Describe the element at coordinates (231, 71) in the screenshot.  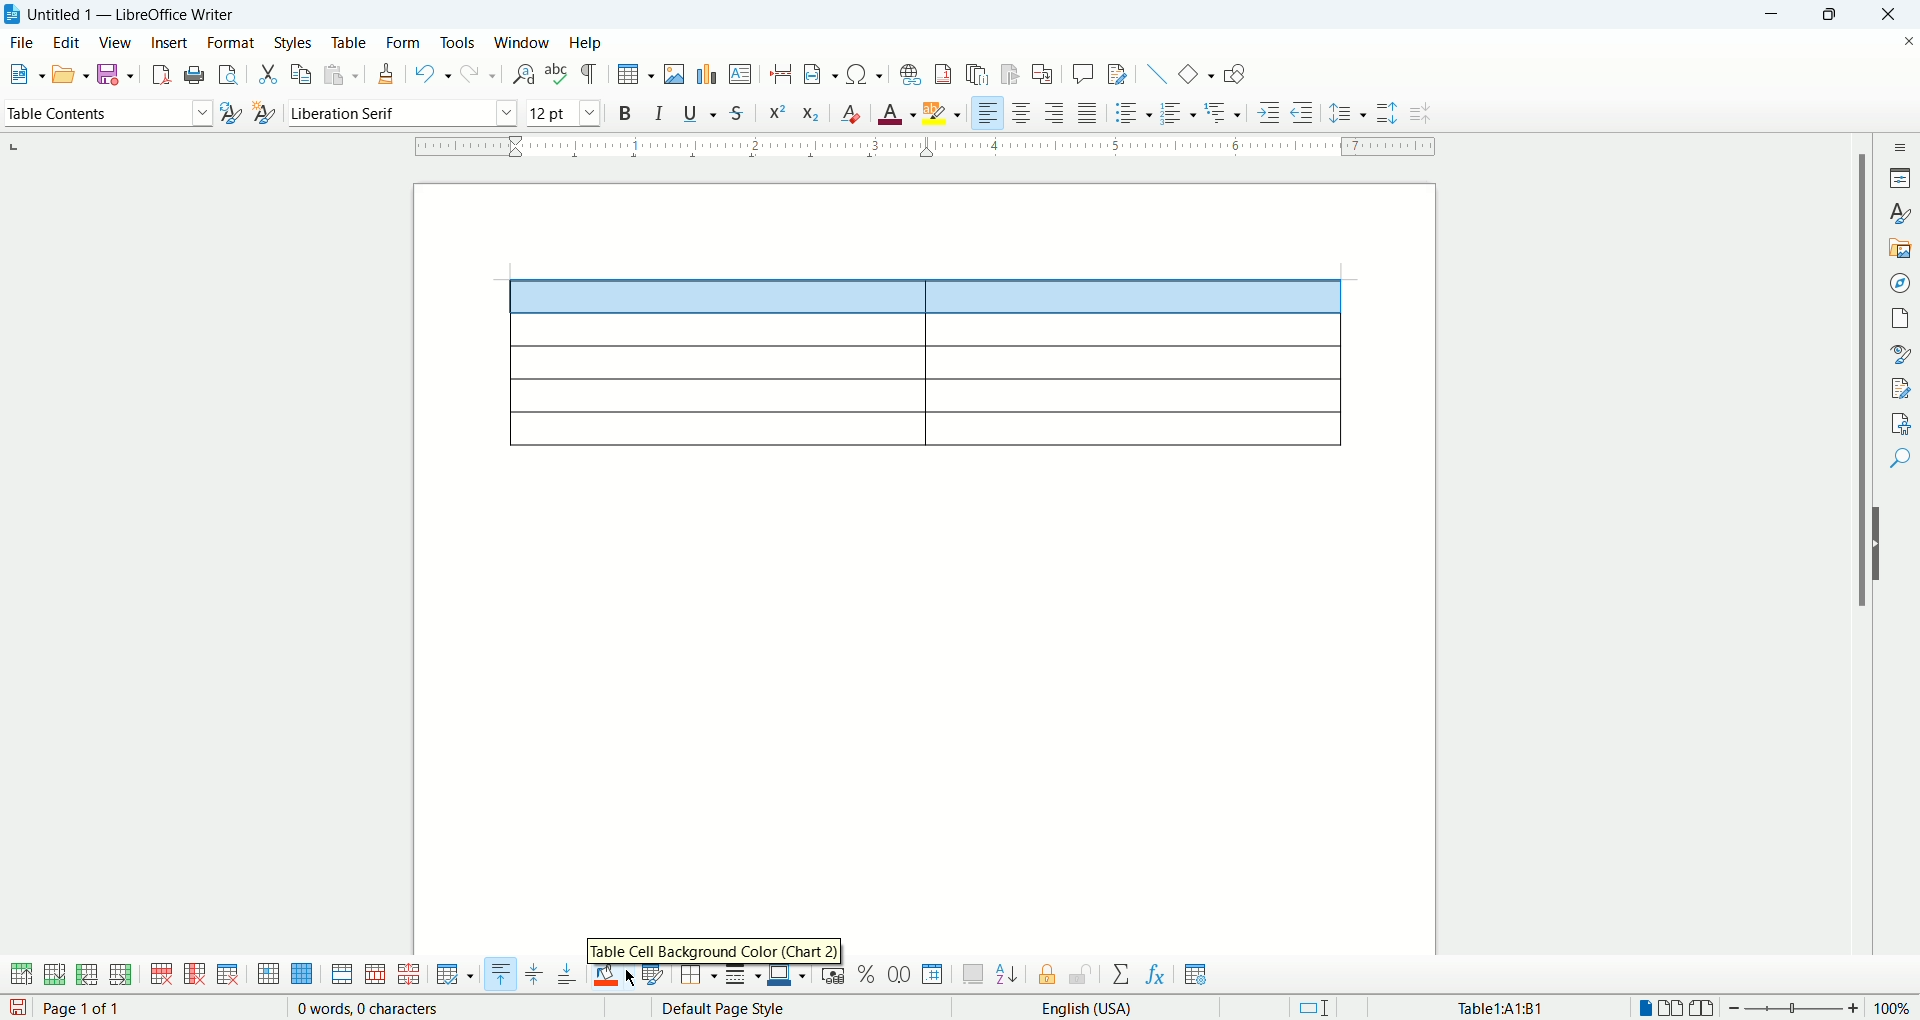
I see `print preview` at that location.